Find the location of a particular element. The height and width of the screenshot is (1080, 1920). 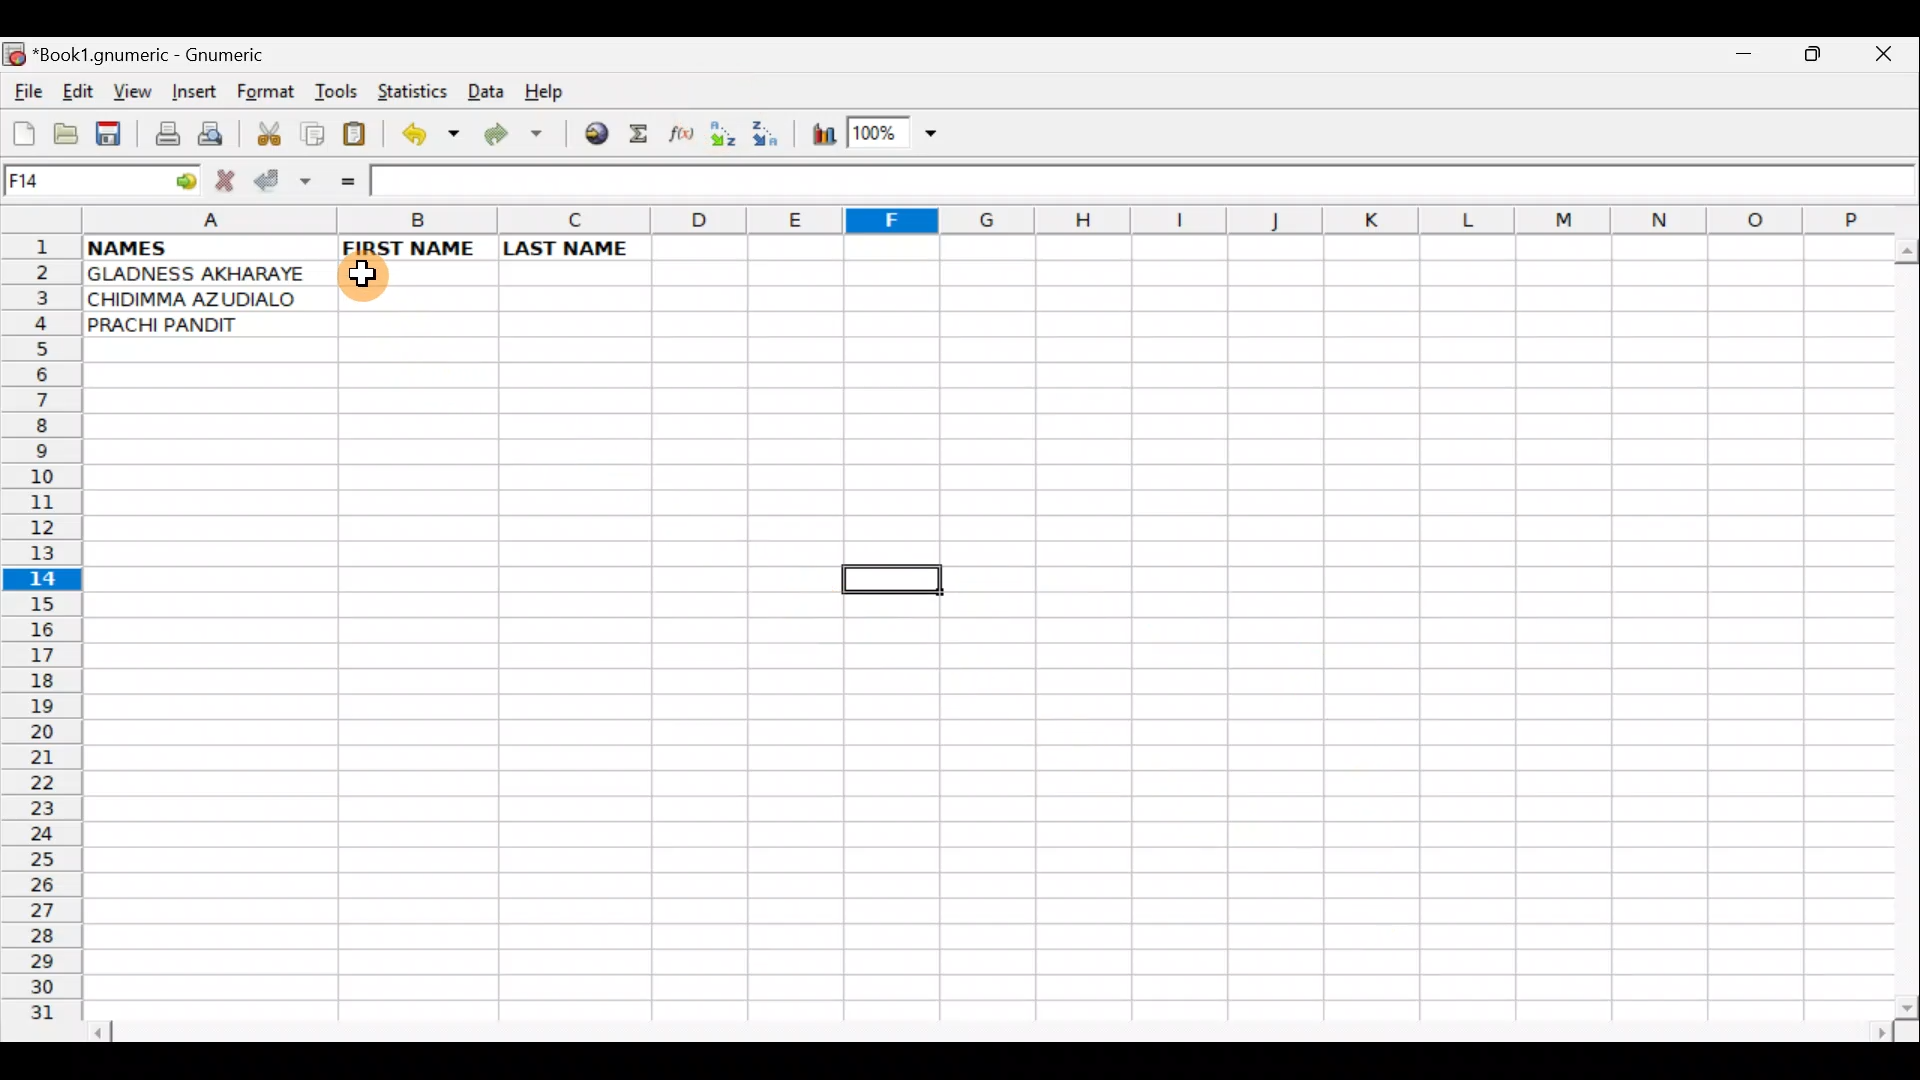

Scroll bar is located at coordinates (1900, 624).